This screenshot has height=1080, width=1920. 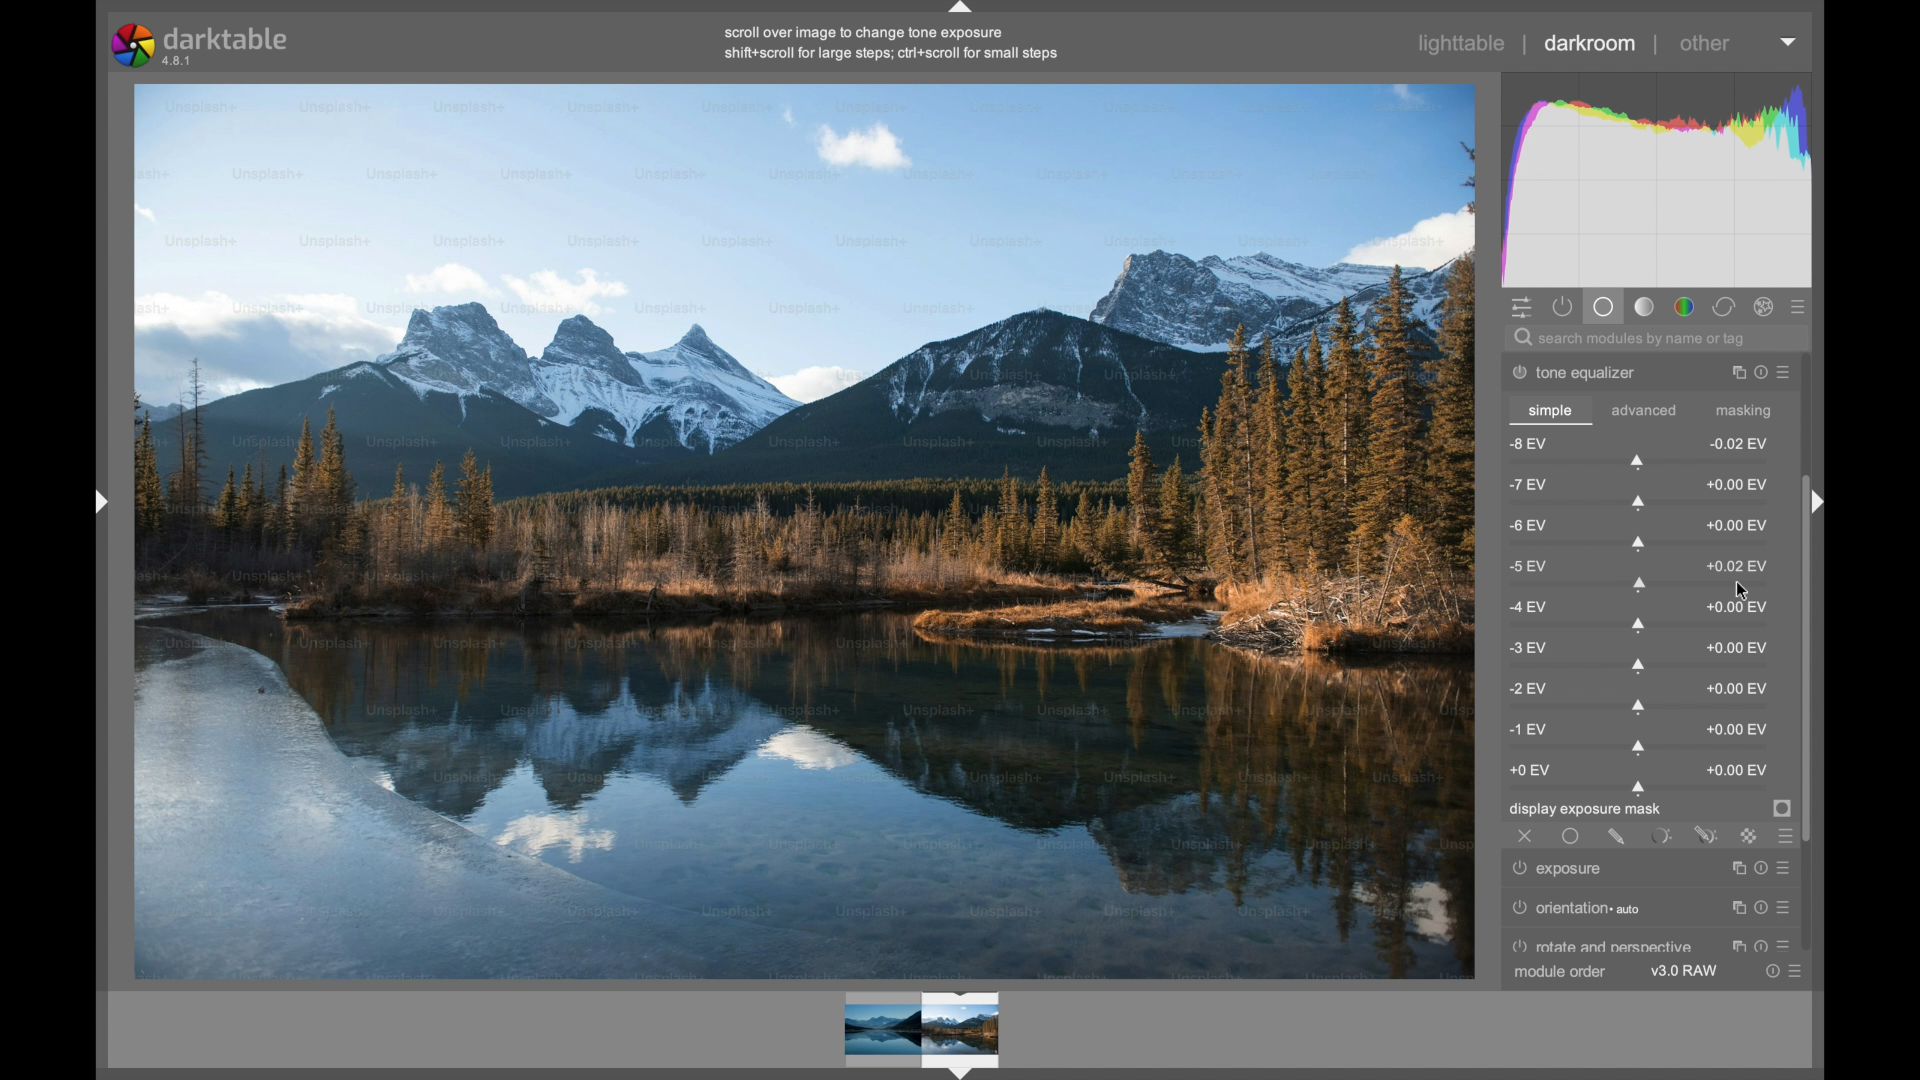 What do you see at coordinates (1570, 837) in the screenshot?
I see `uniformly` at bounding box center [1570, 837].